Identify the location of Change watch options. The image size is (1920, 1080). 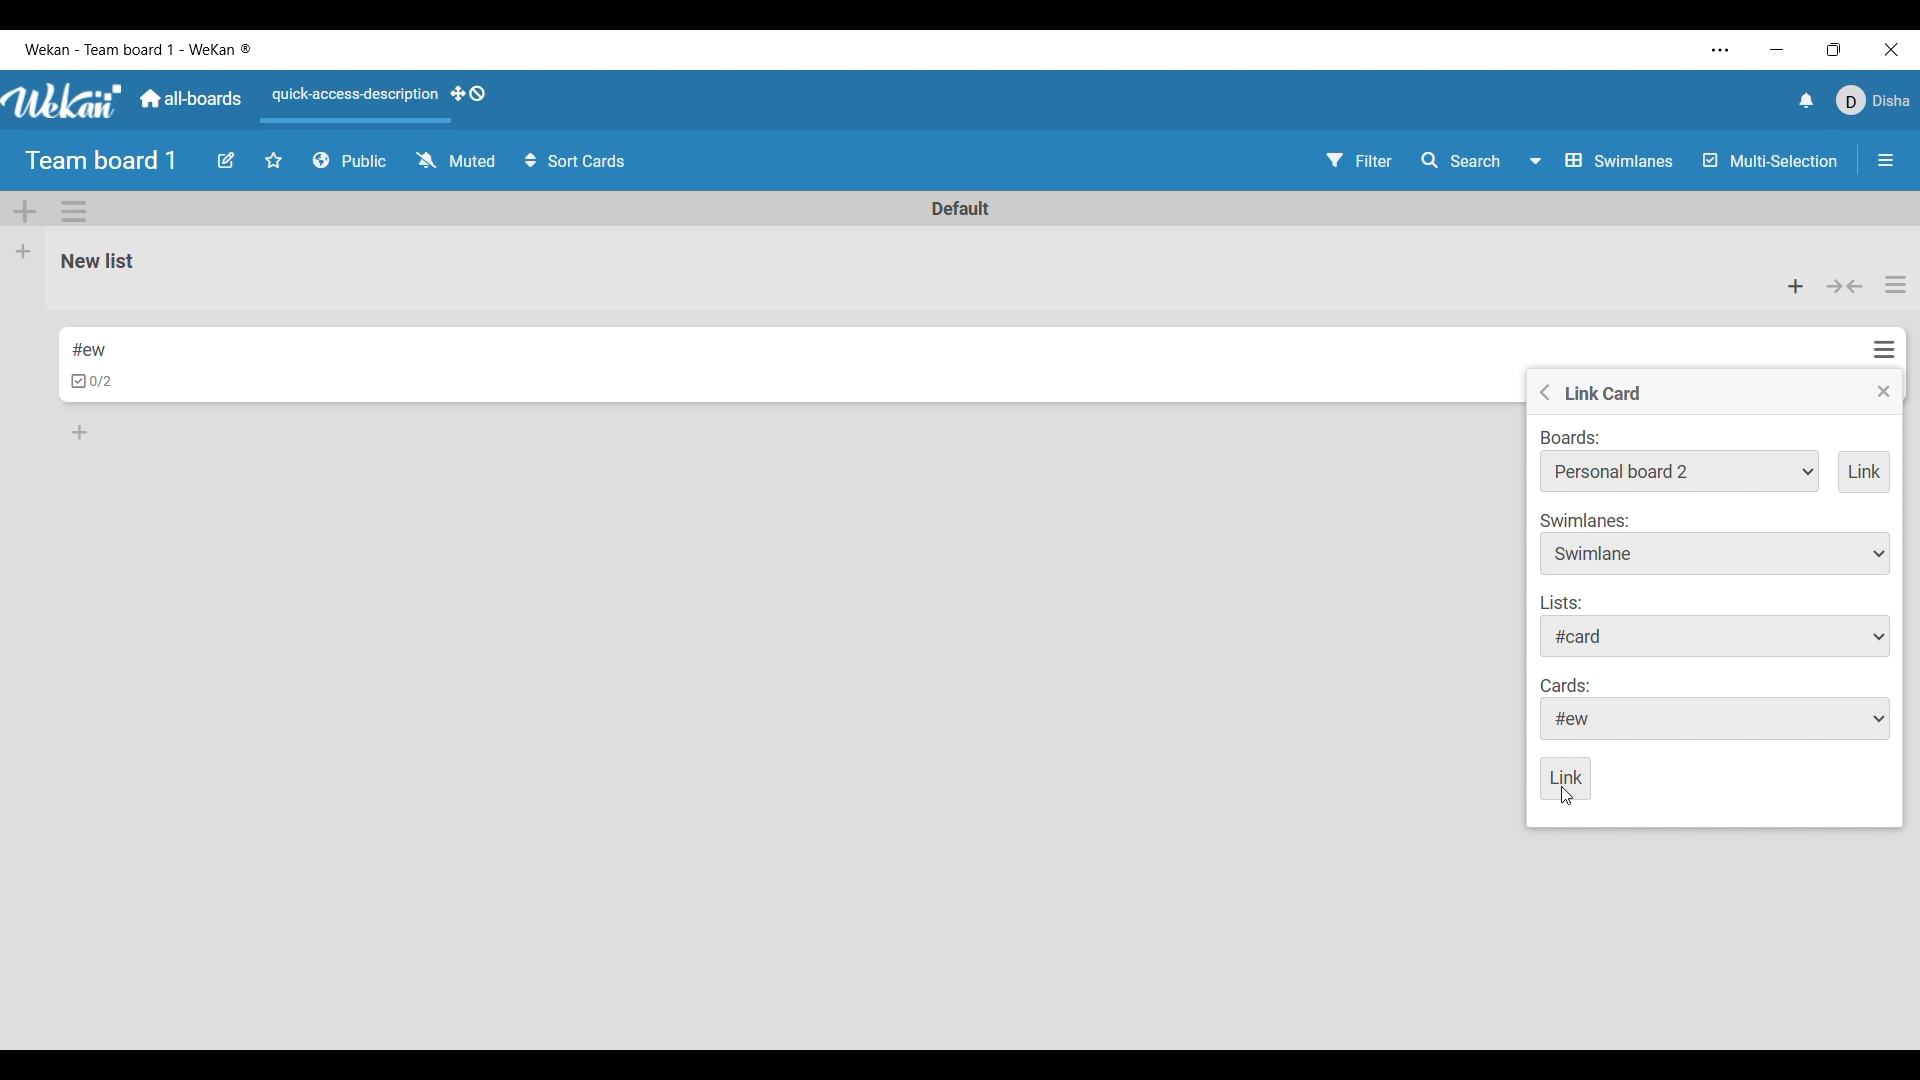
(455, 160).